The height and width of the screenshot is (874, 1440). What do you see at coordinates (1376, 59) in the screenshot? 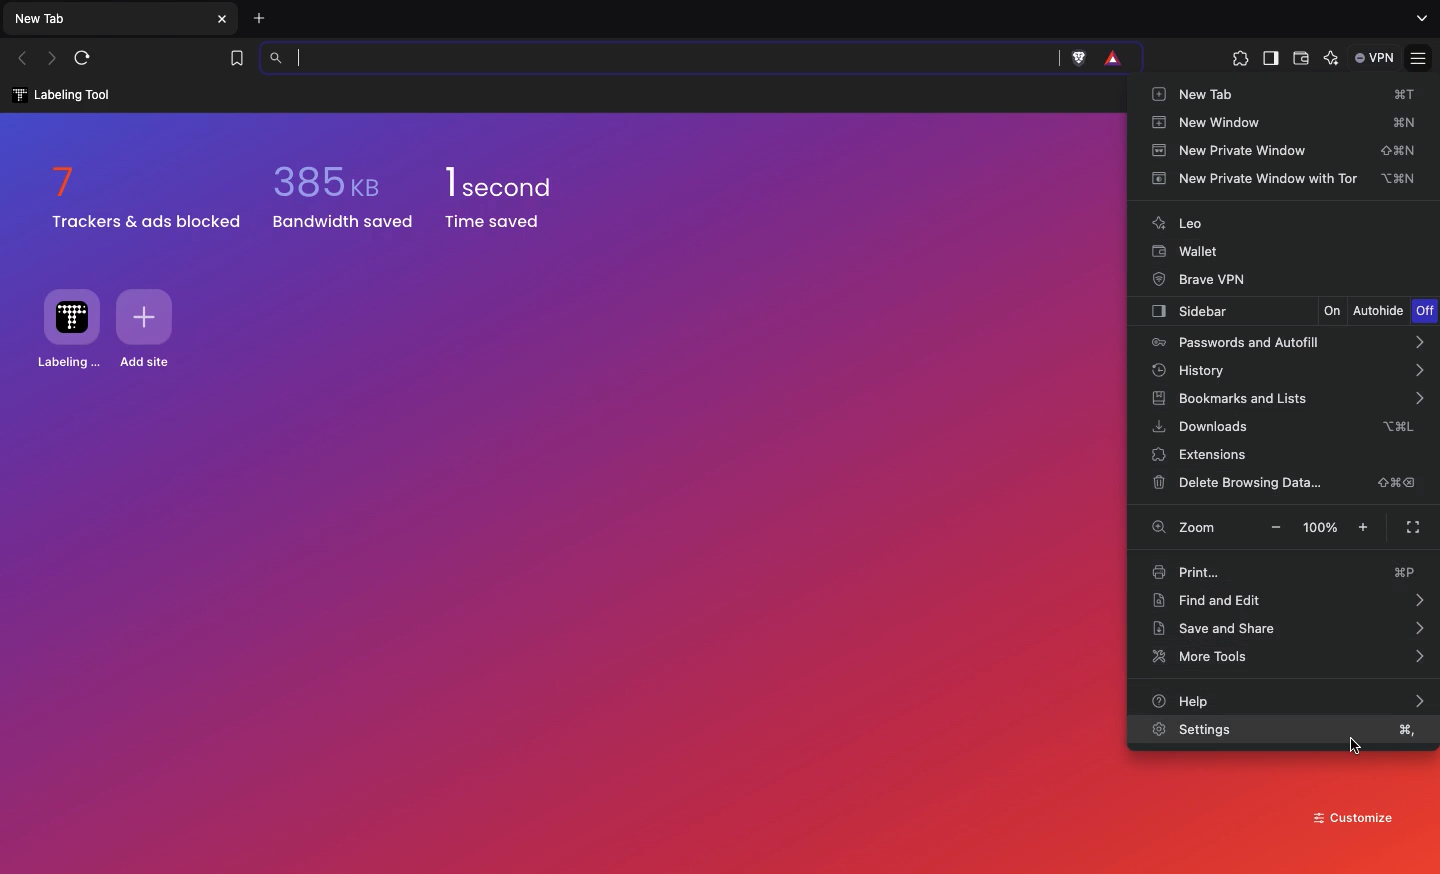
I see `VPN` at bounding box center [1376, 59].